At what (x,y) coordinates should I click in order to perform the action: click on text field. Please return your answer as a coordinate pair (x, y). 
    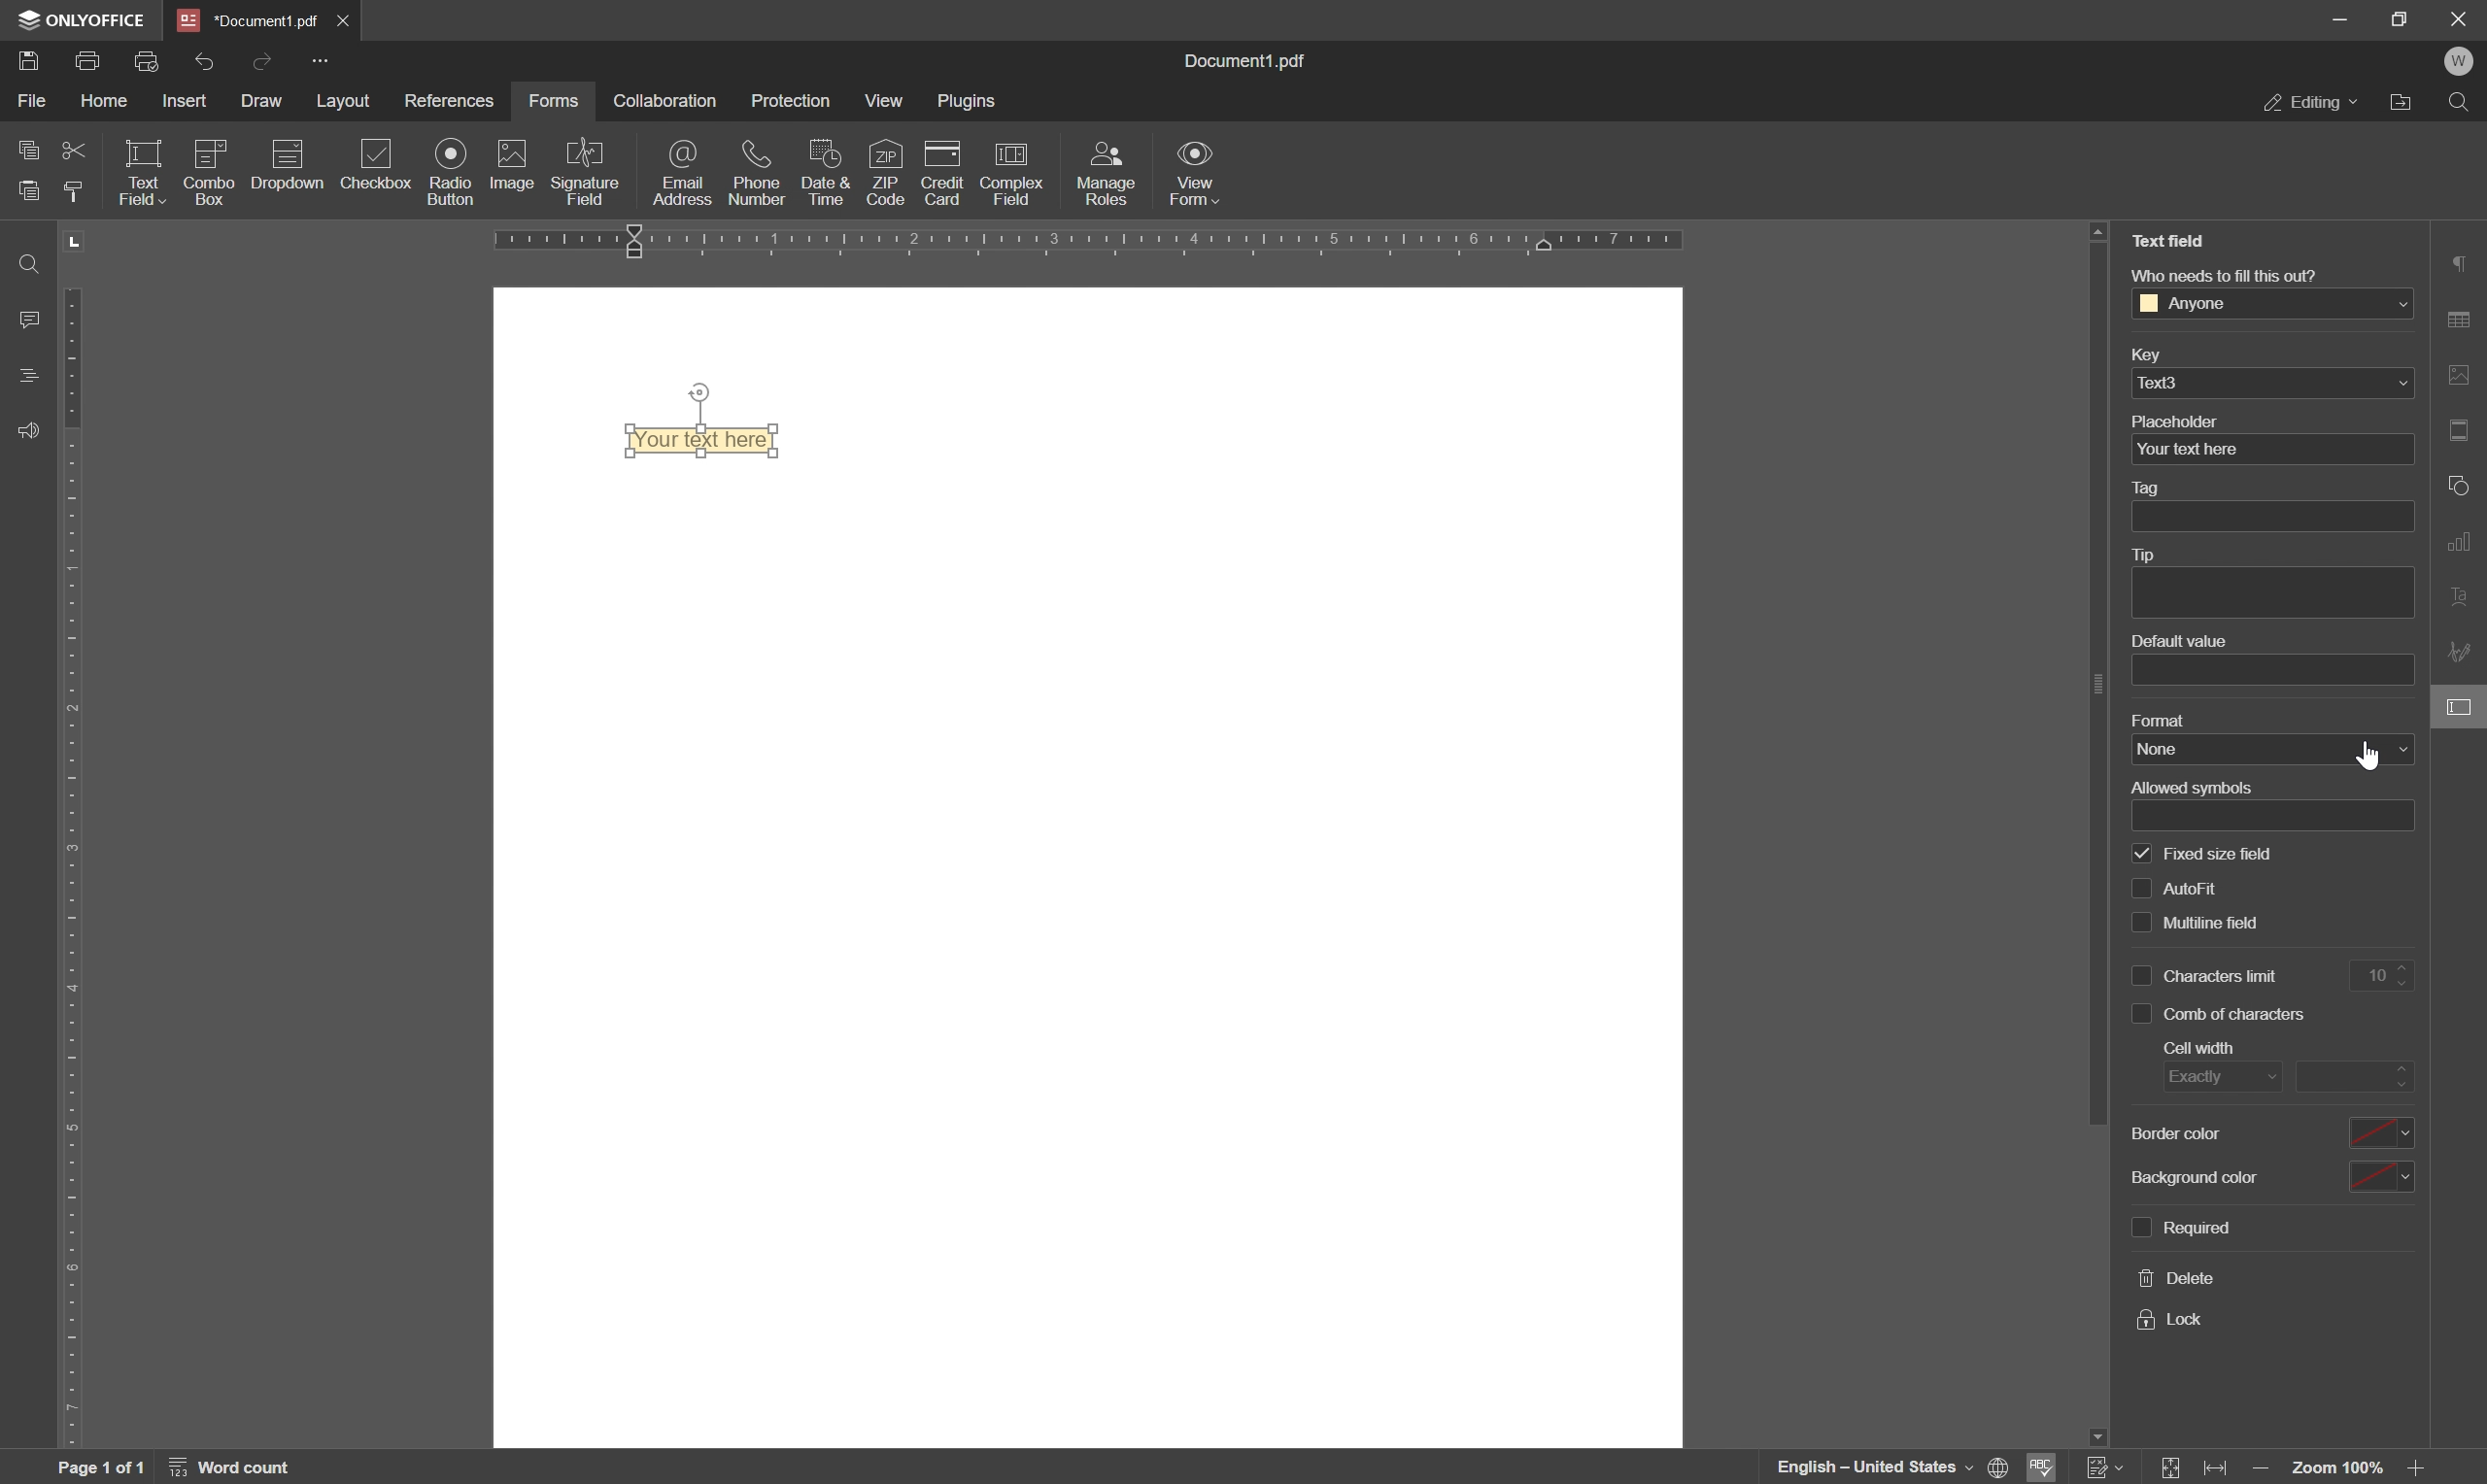
    Looking at the image, I should click on (141, 171).